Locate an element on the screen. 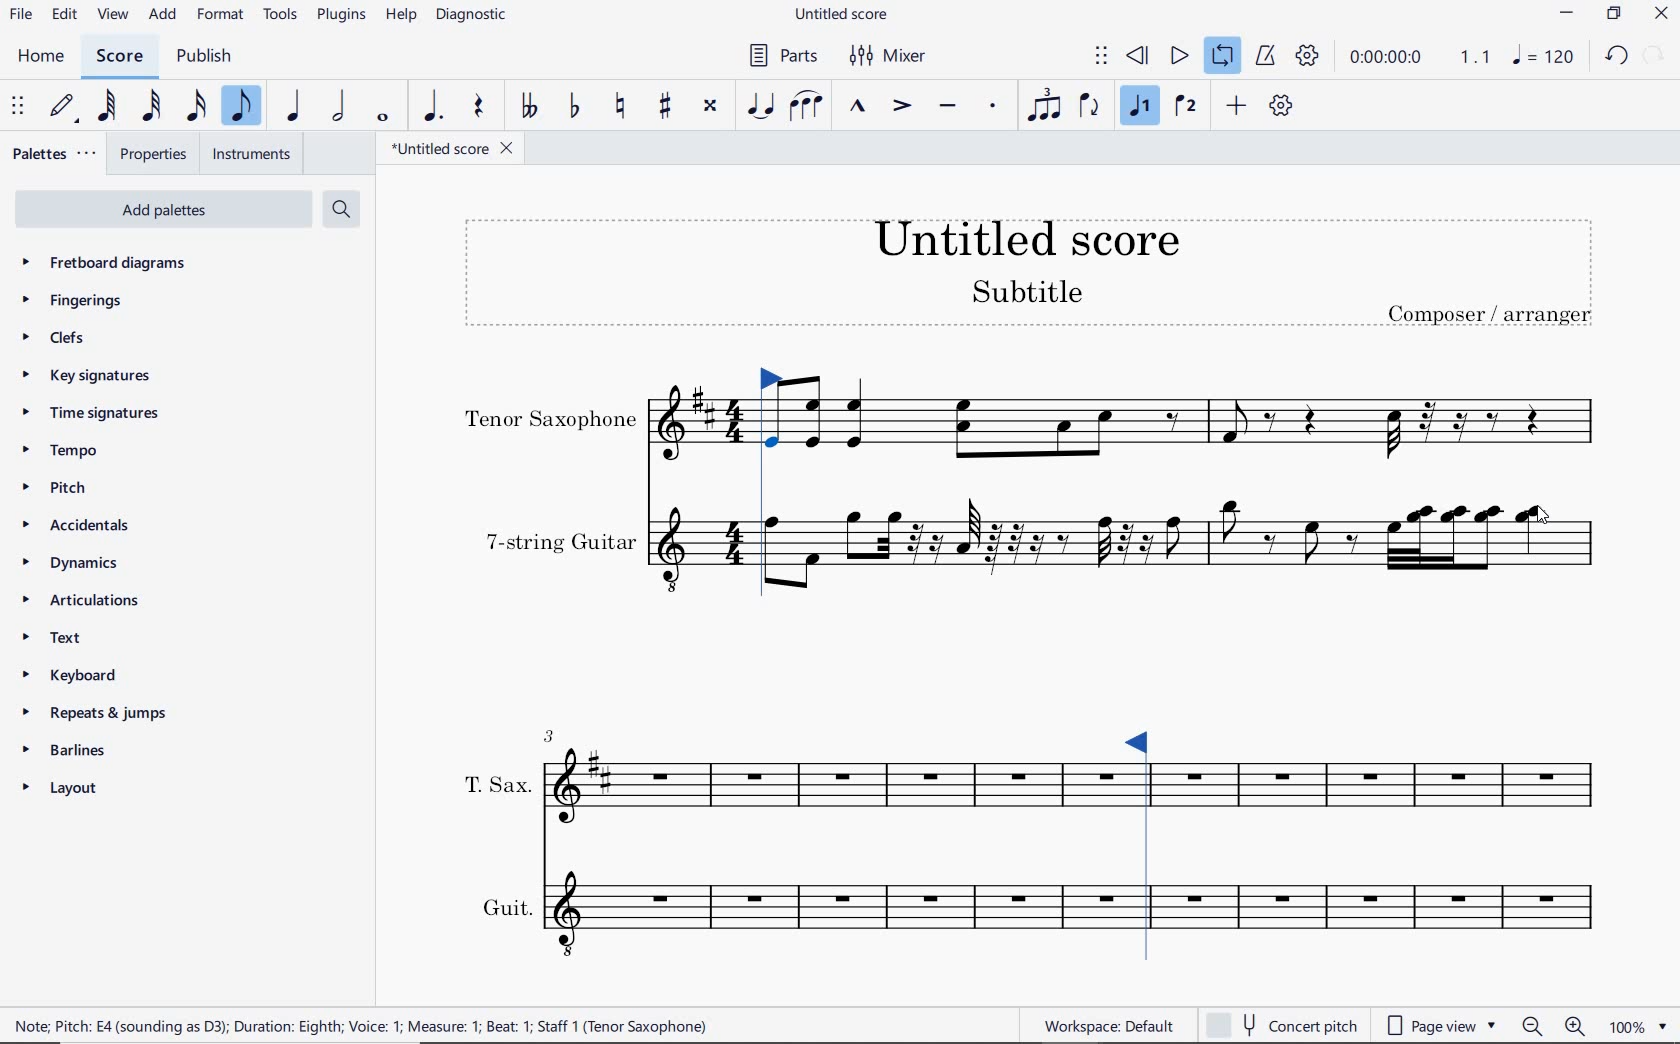  REST is located at coordinates (476, 107).